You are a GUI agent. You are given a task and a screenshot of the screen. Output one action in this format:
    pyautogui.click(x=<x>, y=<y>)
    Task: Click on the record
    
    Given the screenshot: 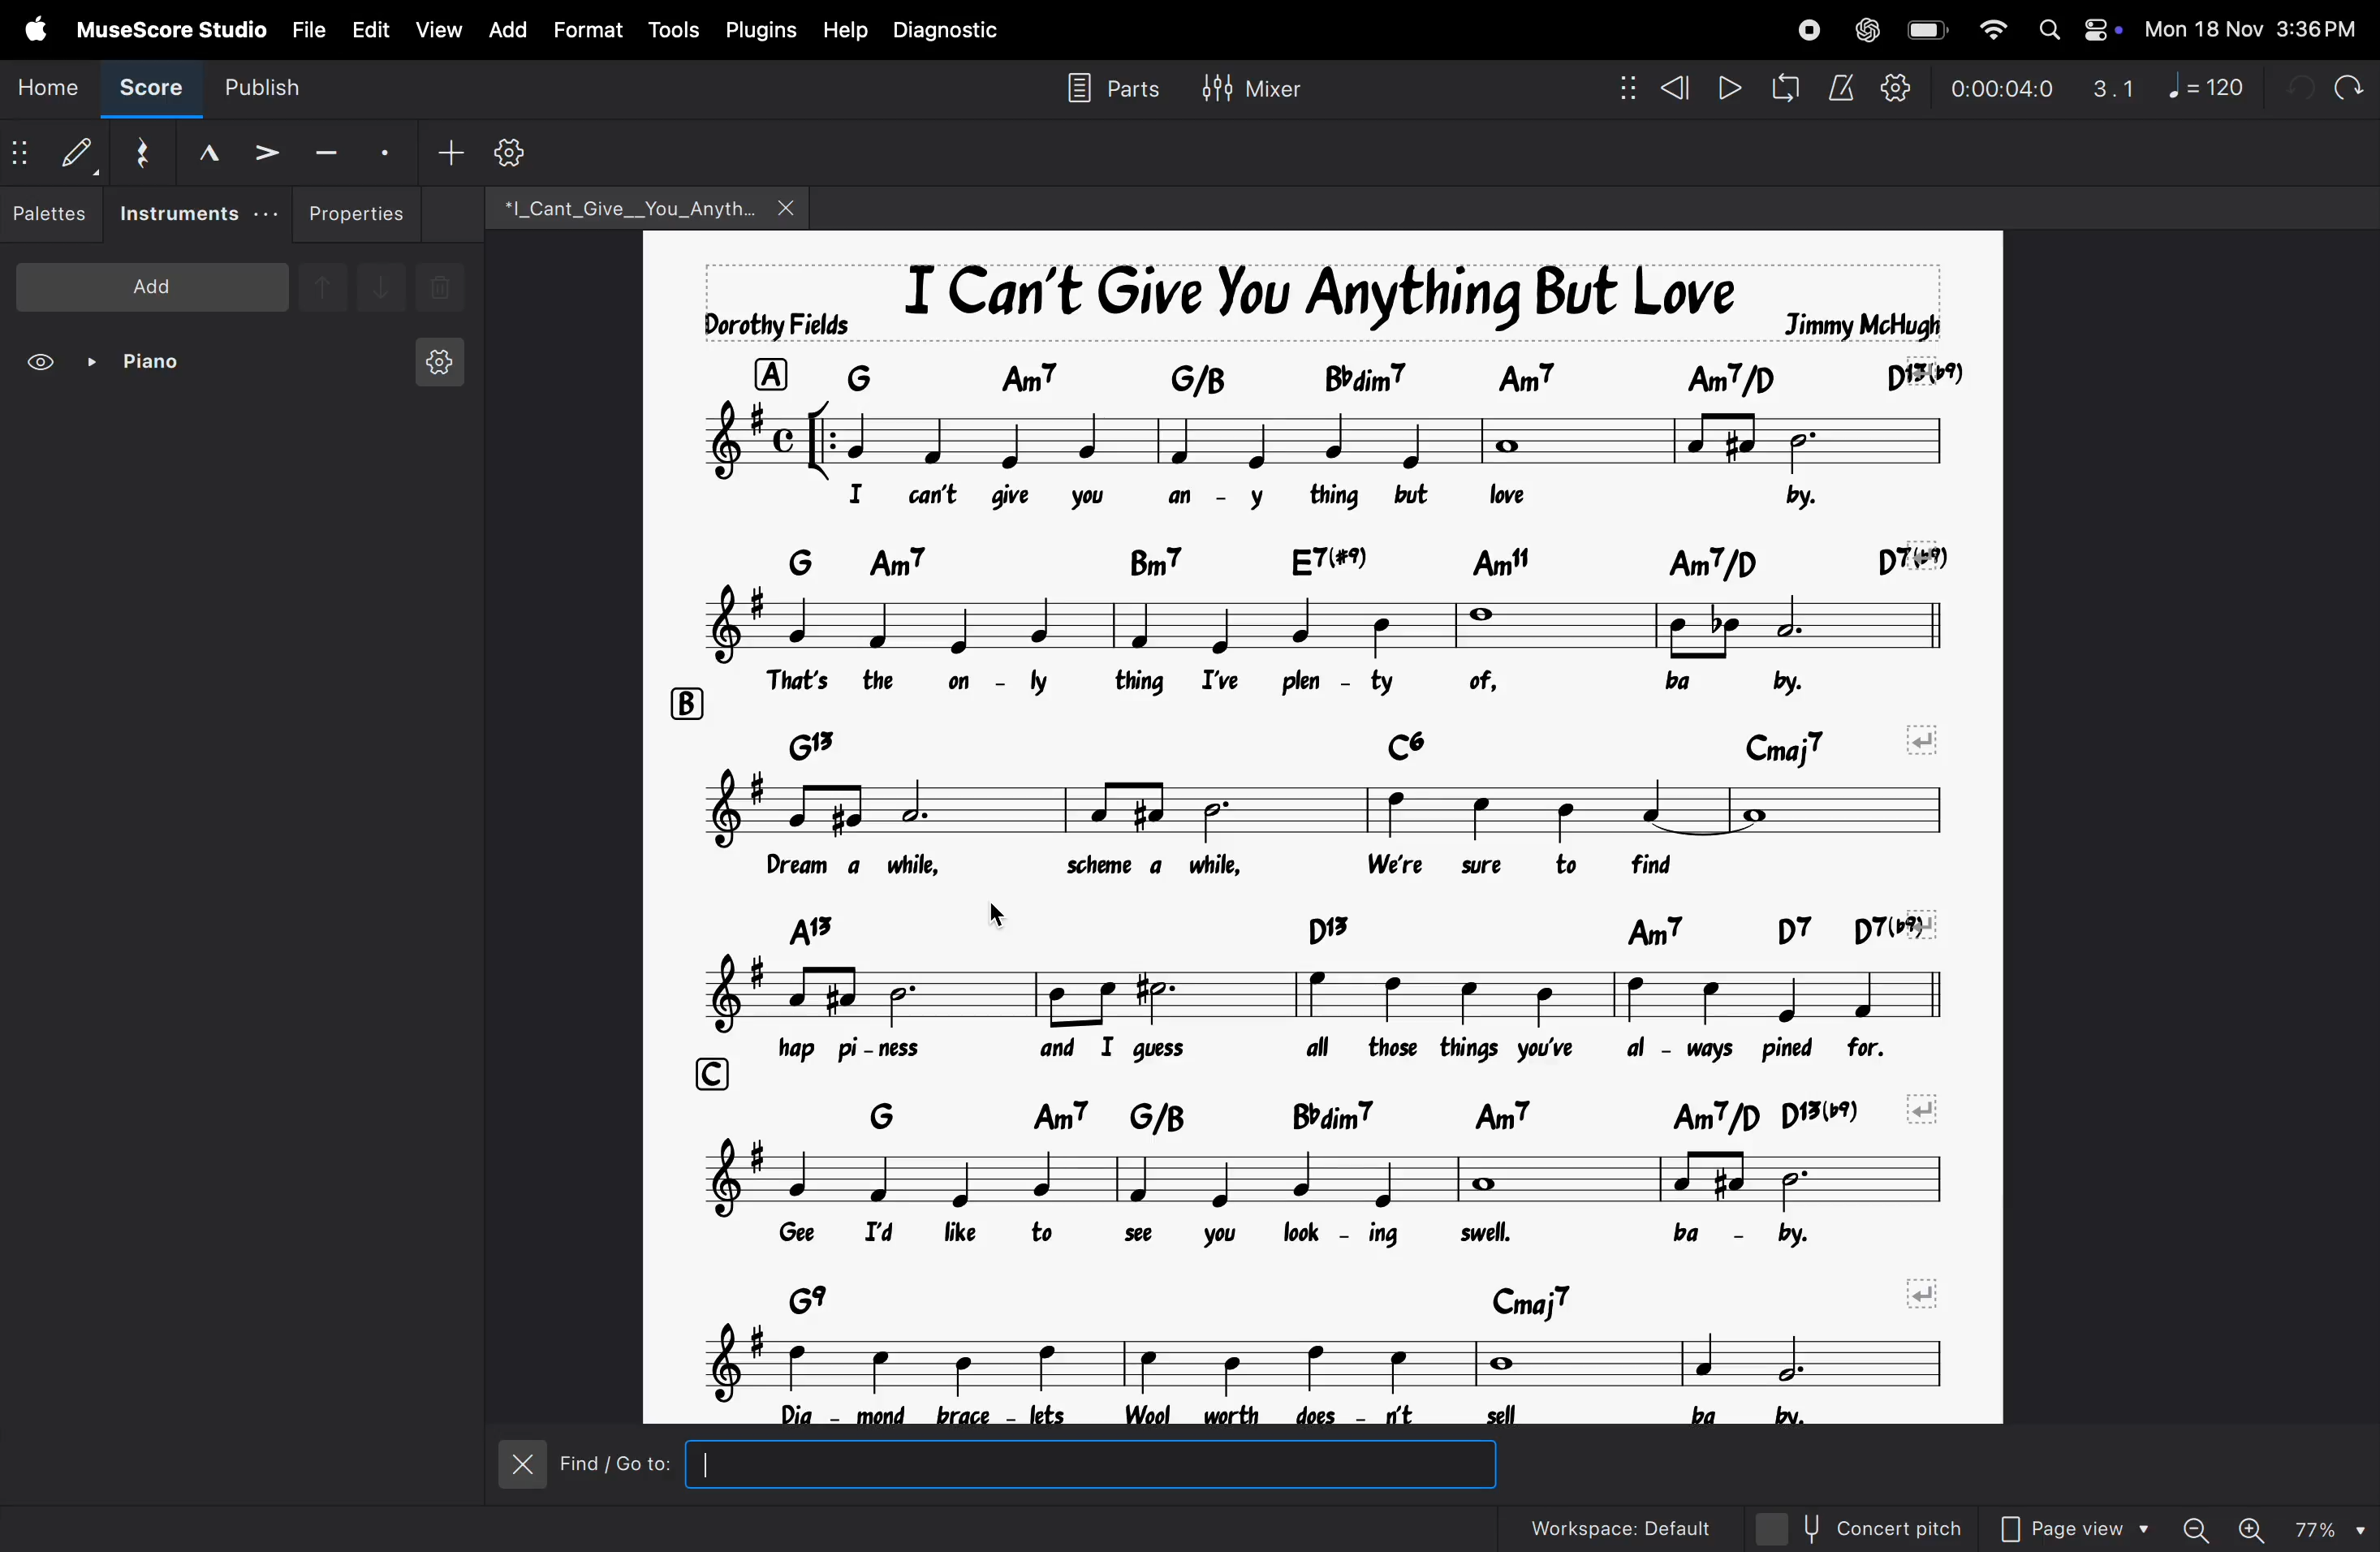 What is the action you would take?
    pyautogui.click(x=1808, y=29)
    